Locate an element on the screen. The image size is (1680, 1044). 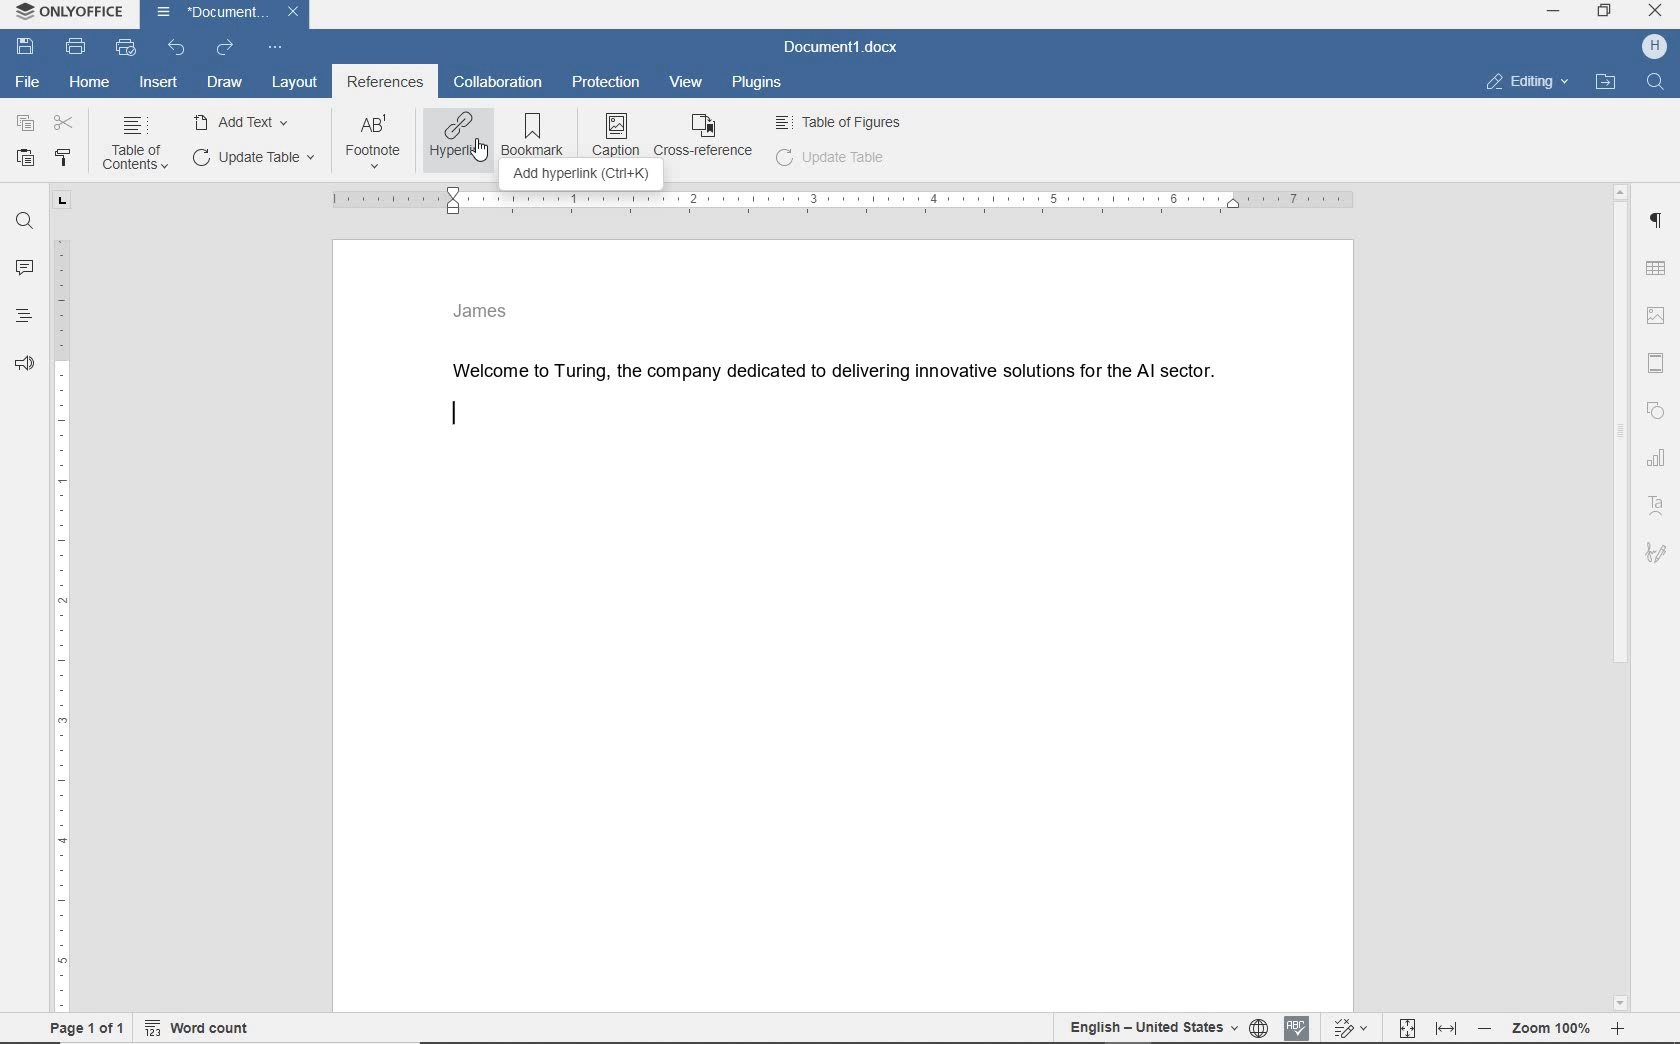
wordcount is located at coordinates (202, 1028).